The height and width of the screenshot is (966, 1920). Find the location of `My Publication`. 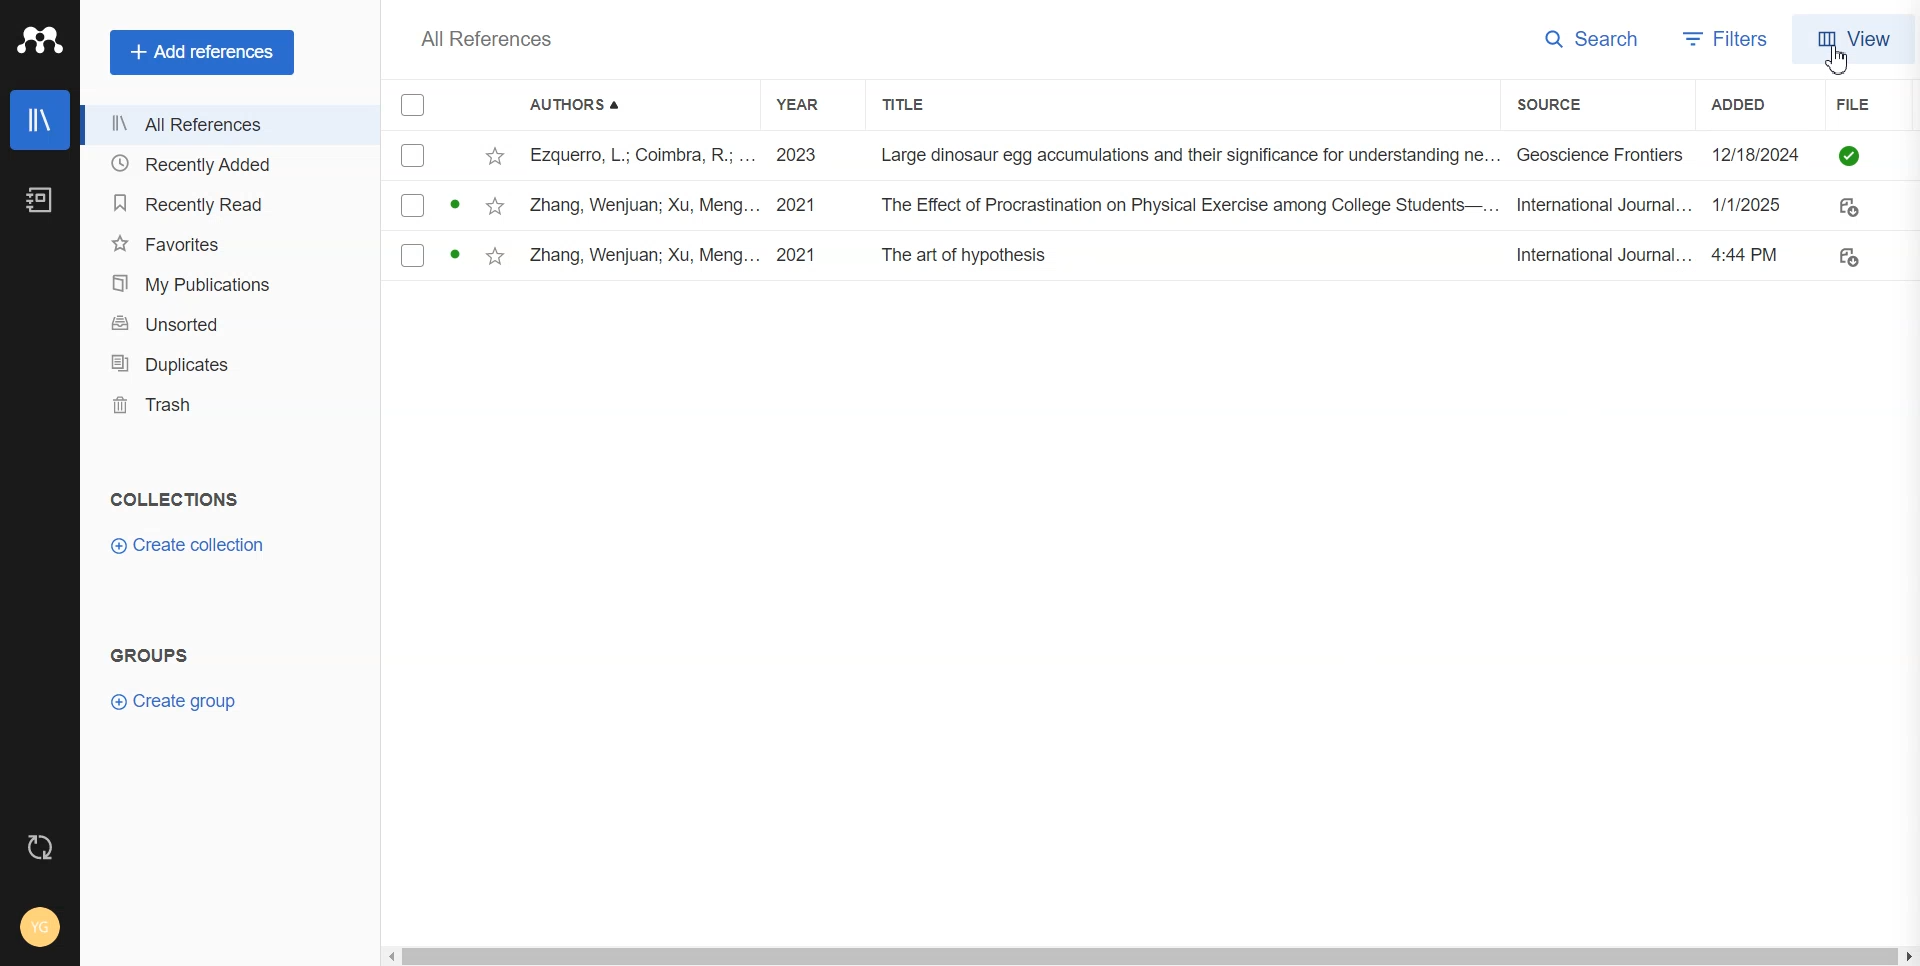

My Publication is located at coordinates (212, 285).